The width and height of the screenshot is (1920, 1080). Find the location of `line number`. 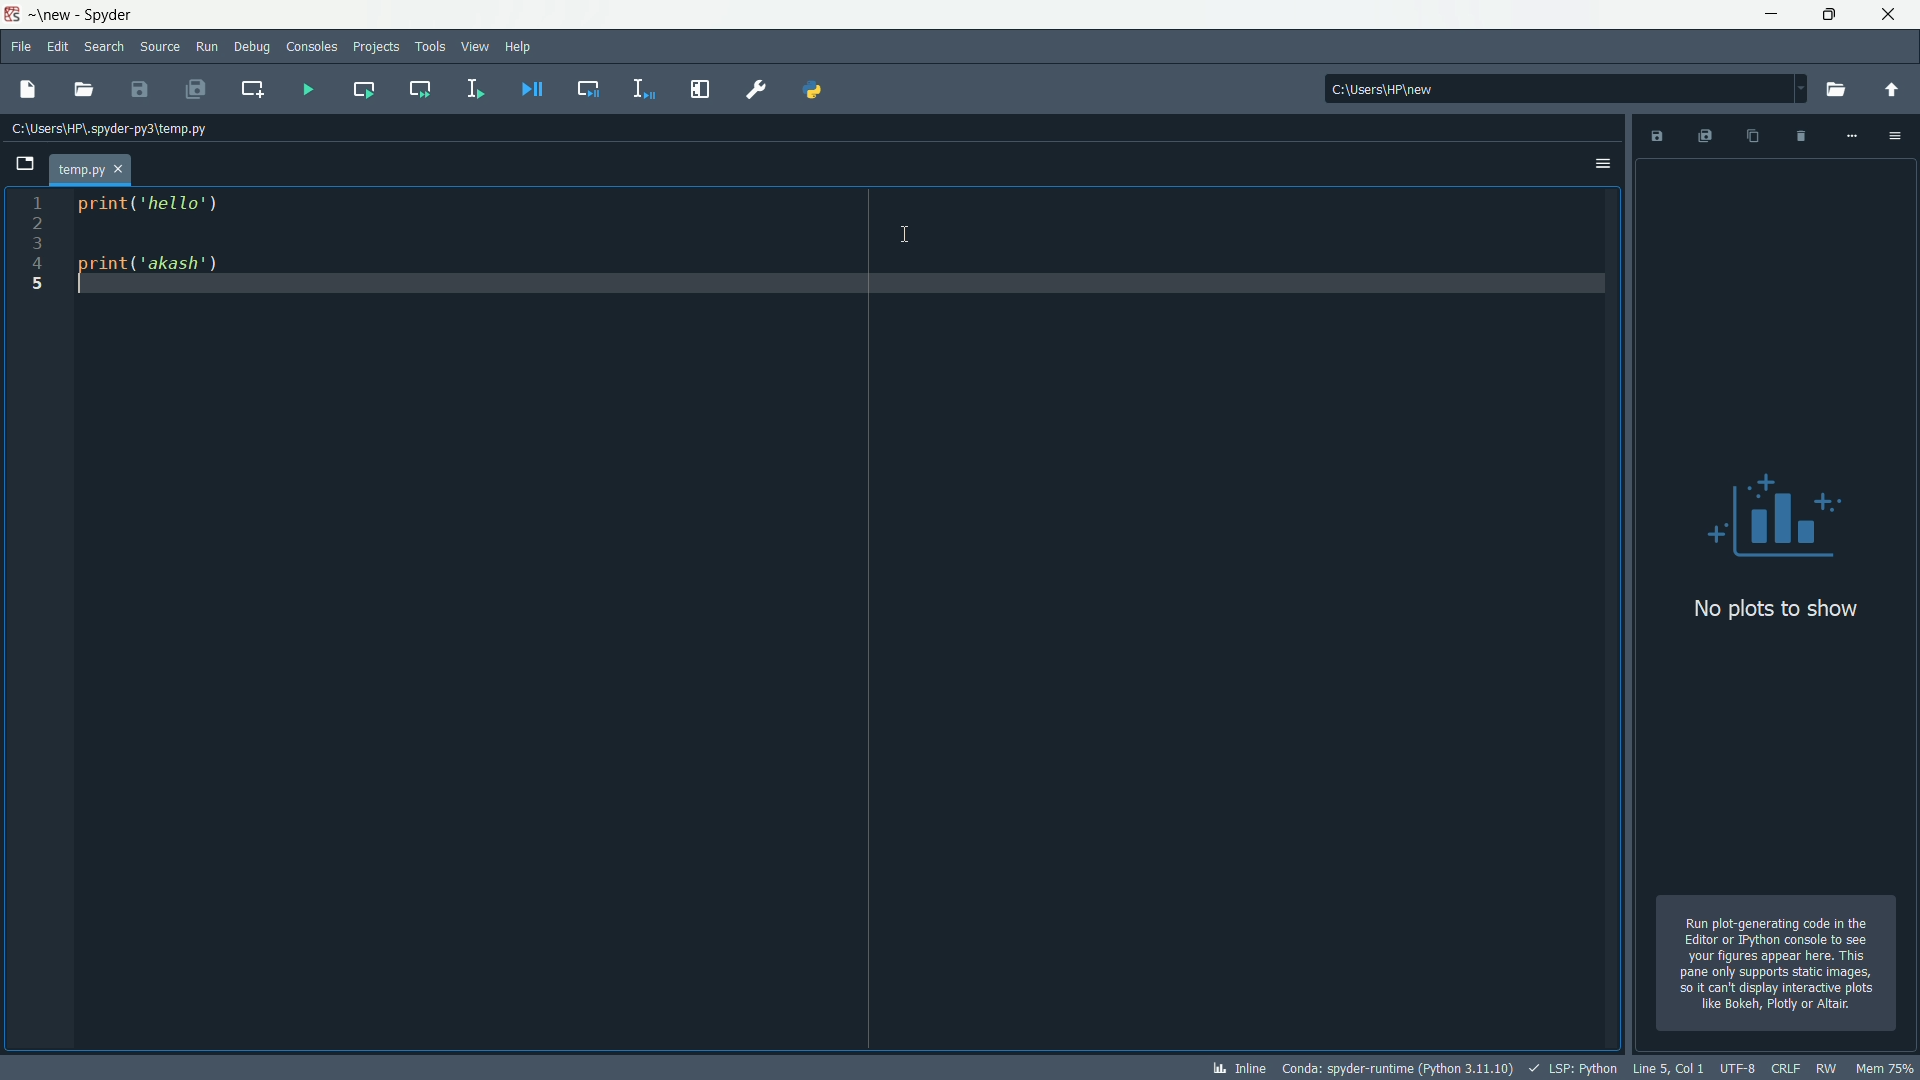

line number is located at coordinates (34, 247).